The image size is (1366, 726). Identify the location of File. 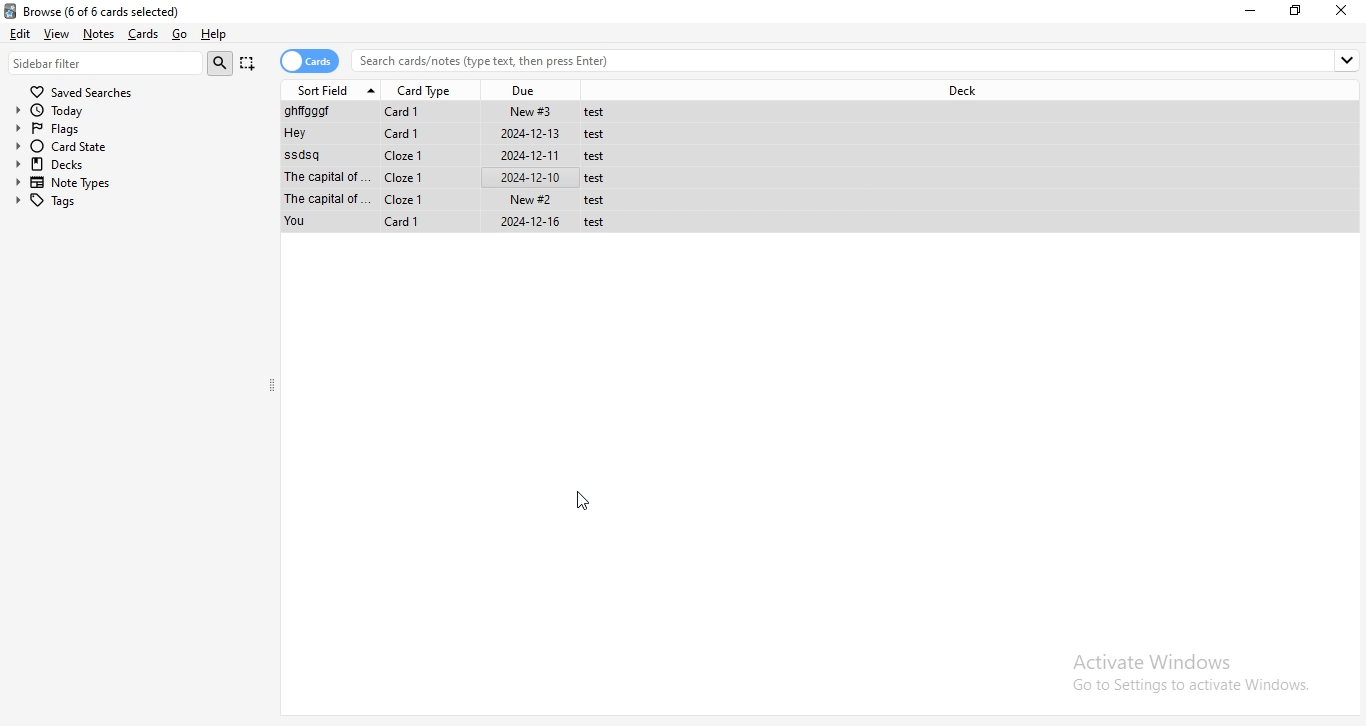
(456, 176).